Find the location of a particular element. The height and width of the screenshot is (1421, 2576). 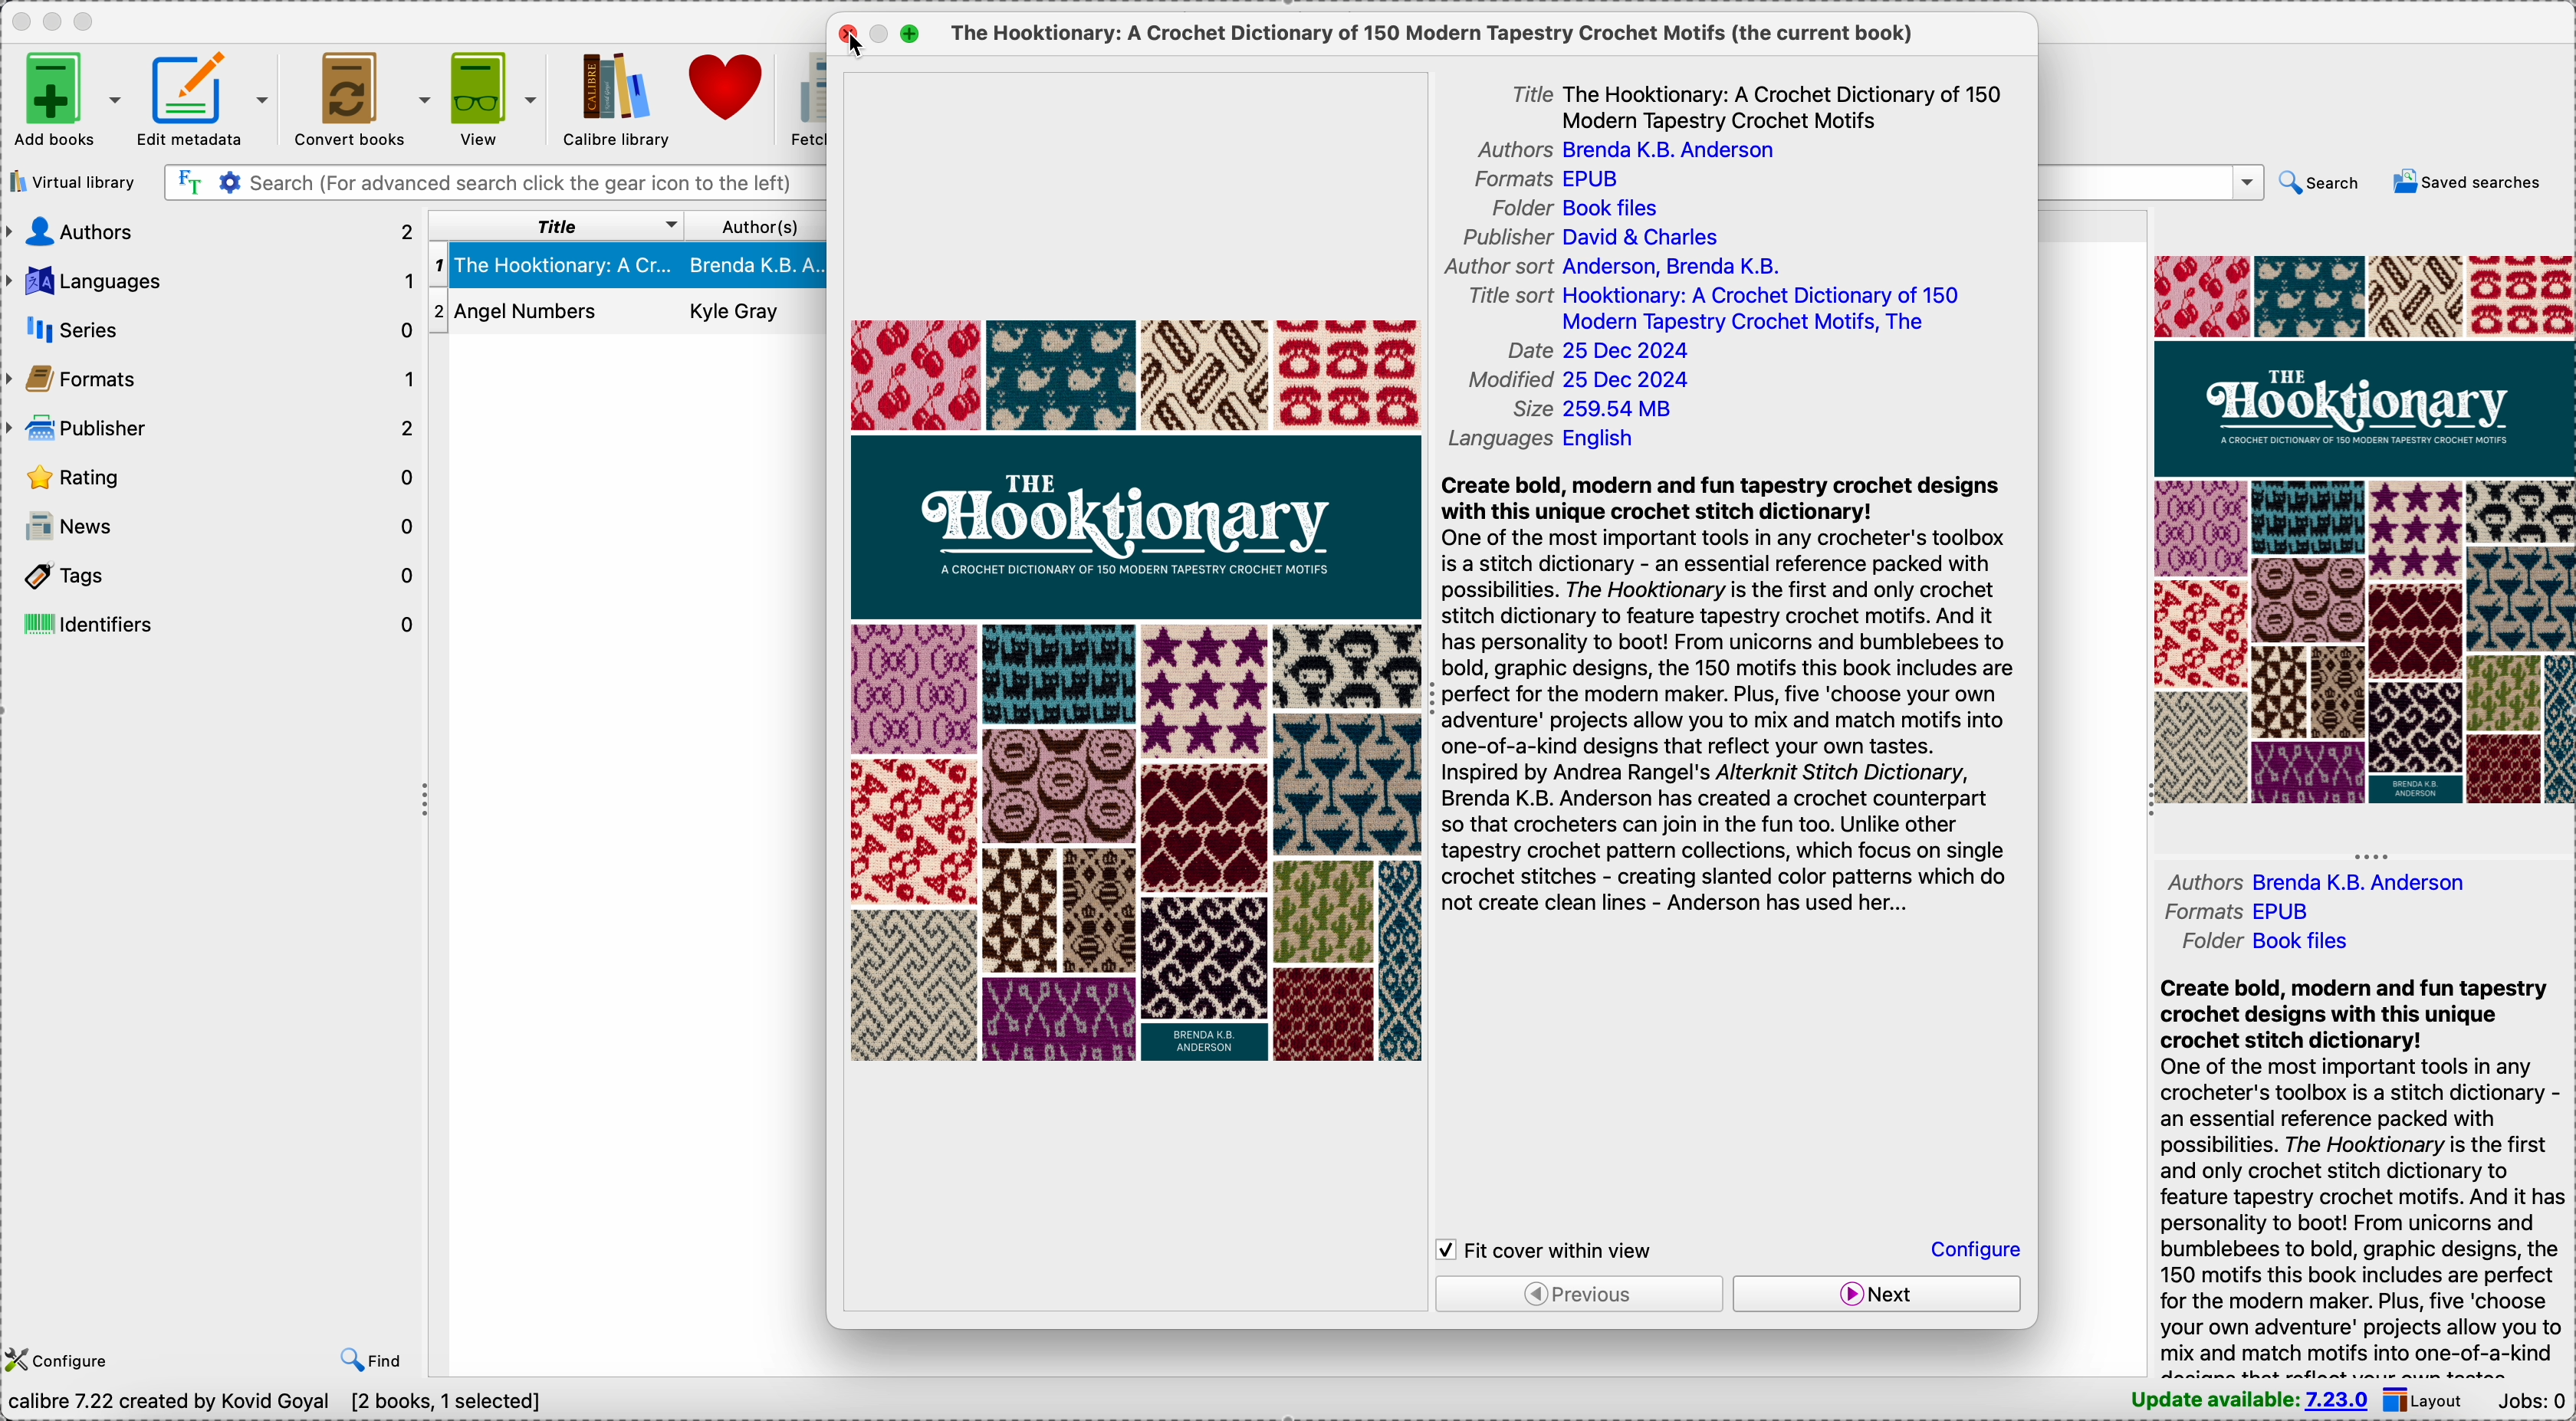

maximize is located at coordinates (89, 22).